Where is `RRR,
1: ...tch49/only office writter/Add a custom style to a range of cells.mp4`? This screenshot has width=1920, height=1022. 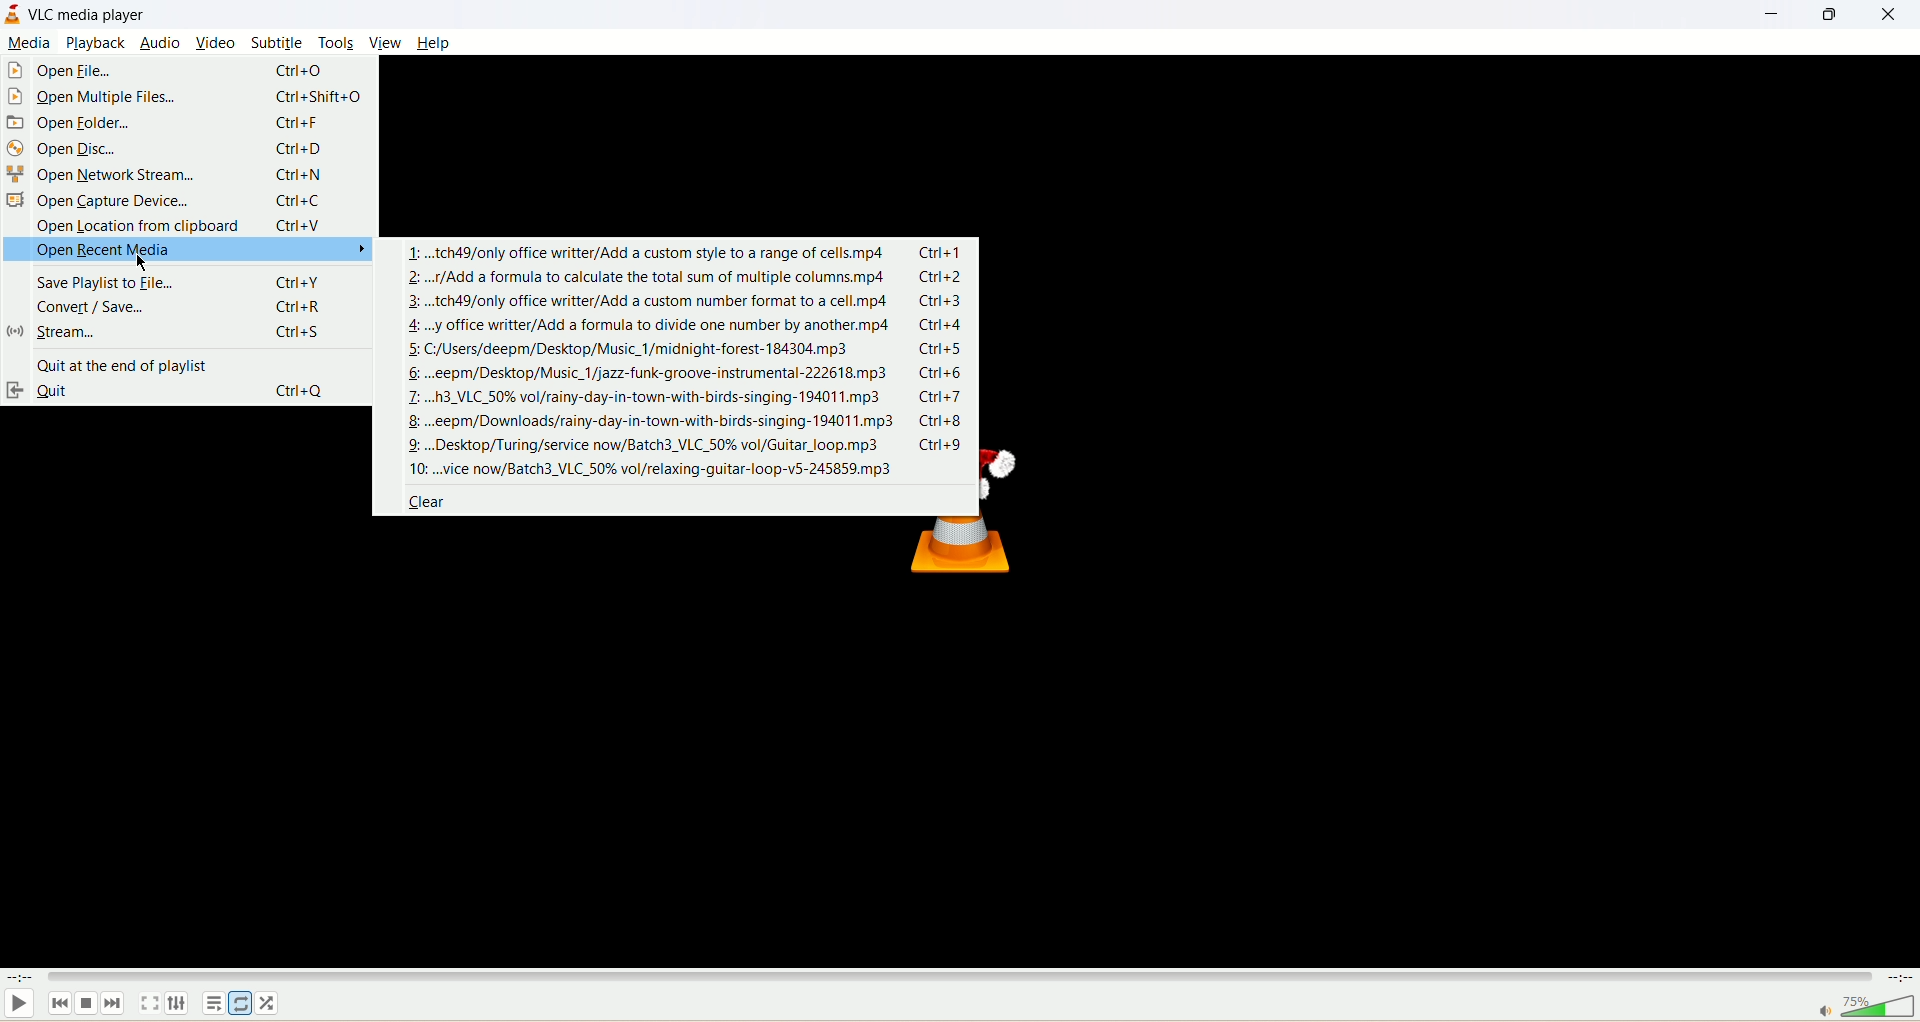 RRR,
1: ...tch49/only office writter/Add a custom style to a range of cells.mp4 is located at coordinates (648, 251).